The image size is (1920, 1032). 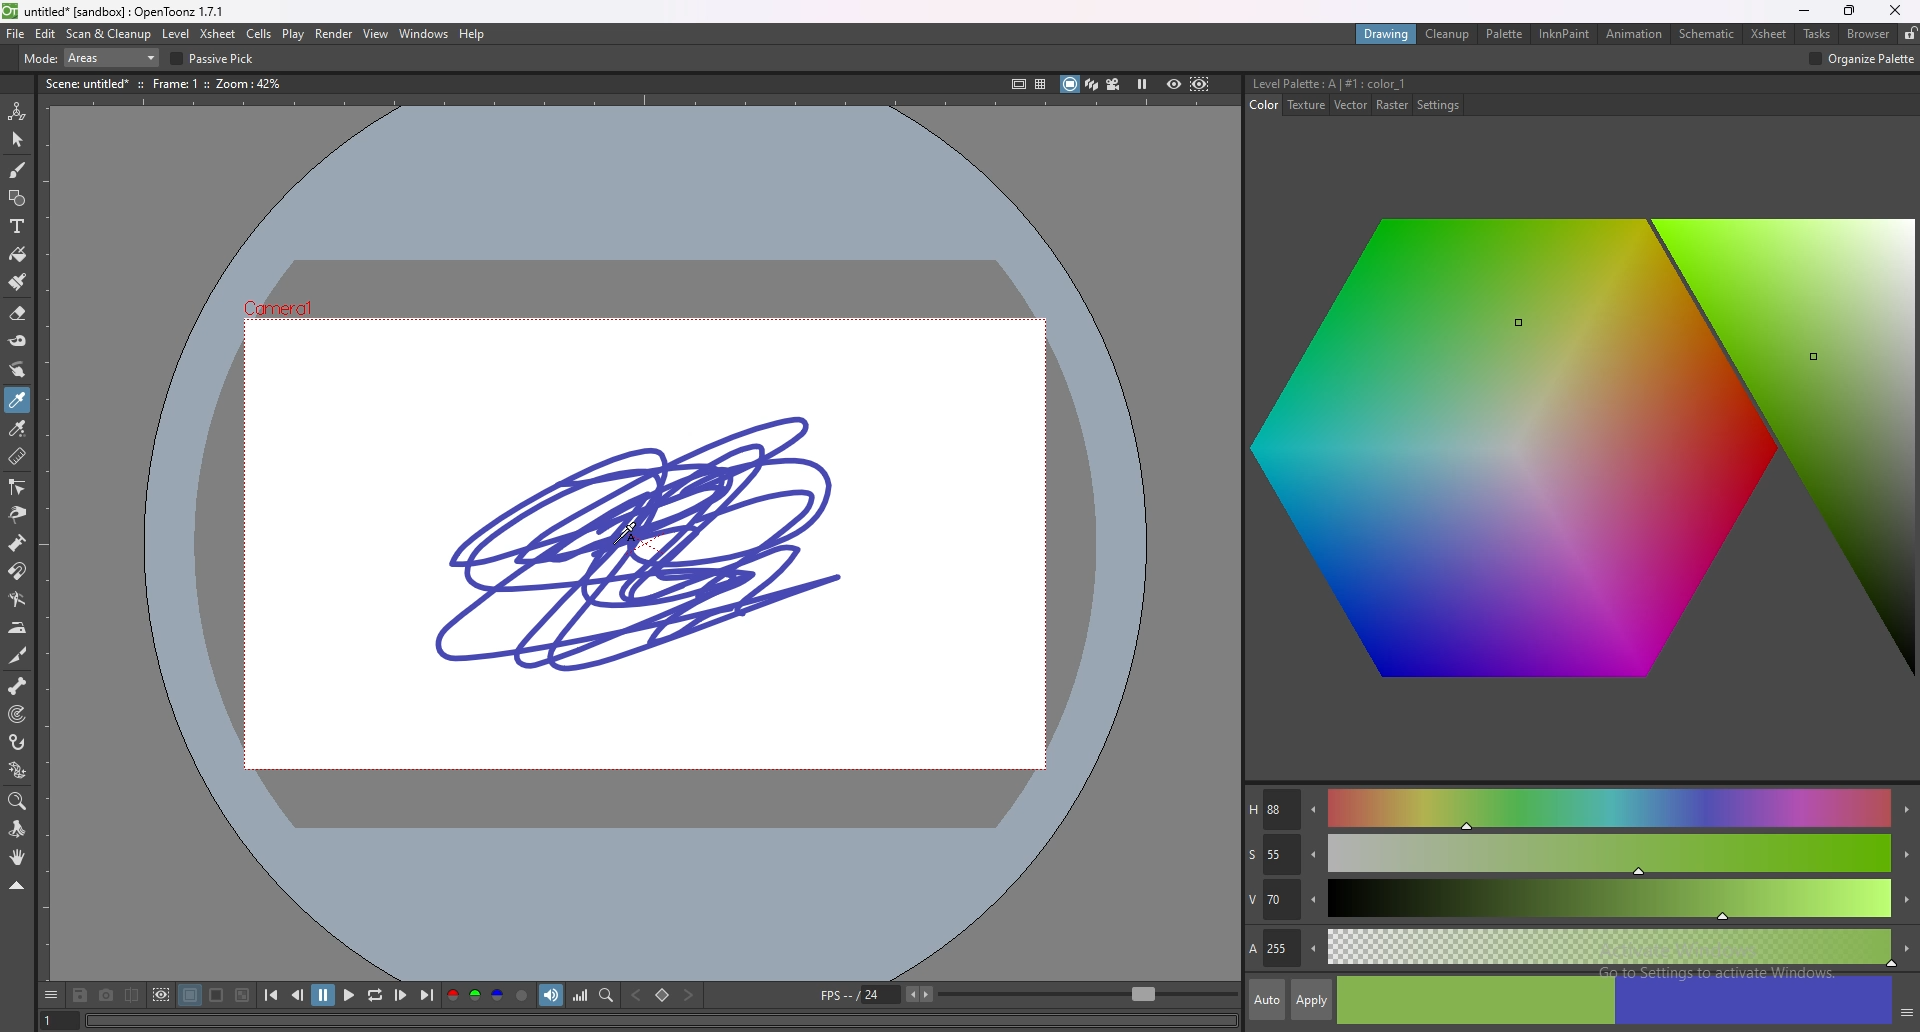 I want to click on hue, so click(x=1579, y=809).